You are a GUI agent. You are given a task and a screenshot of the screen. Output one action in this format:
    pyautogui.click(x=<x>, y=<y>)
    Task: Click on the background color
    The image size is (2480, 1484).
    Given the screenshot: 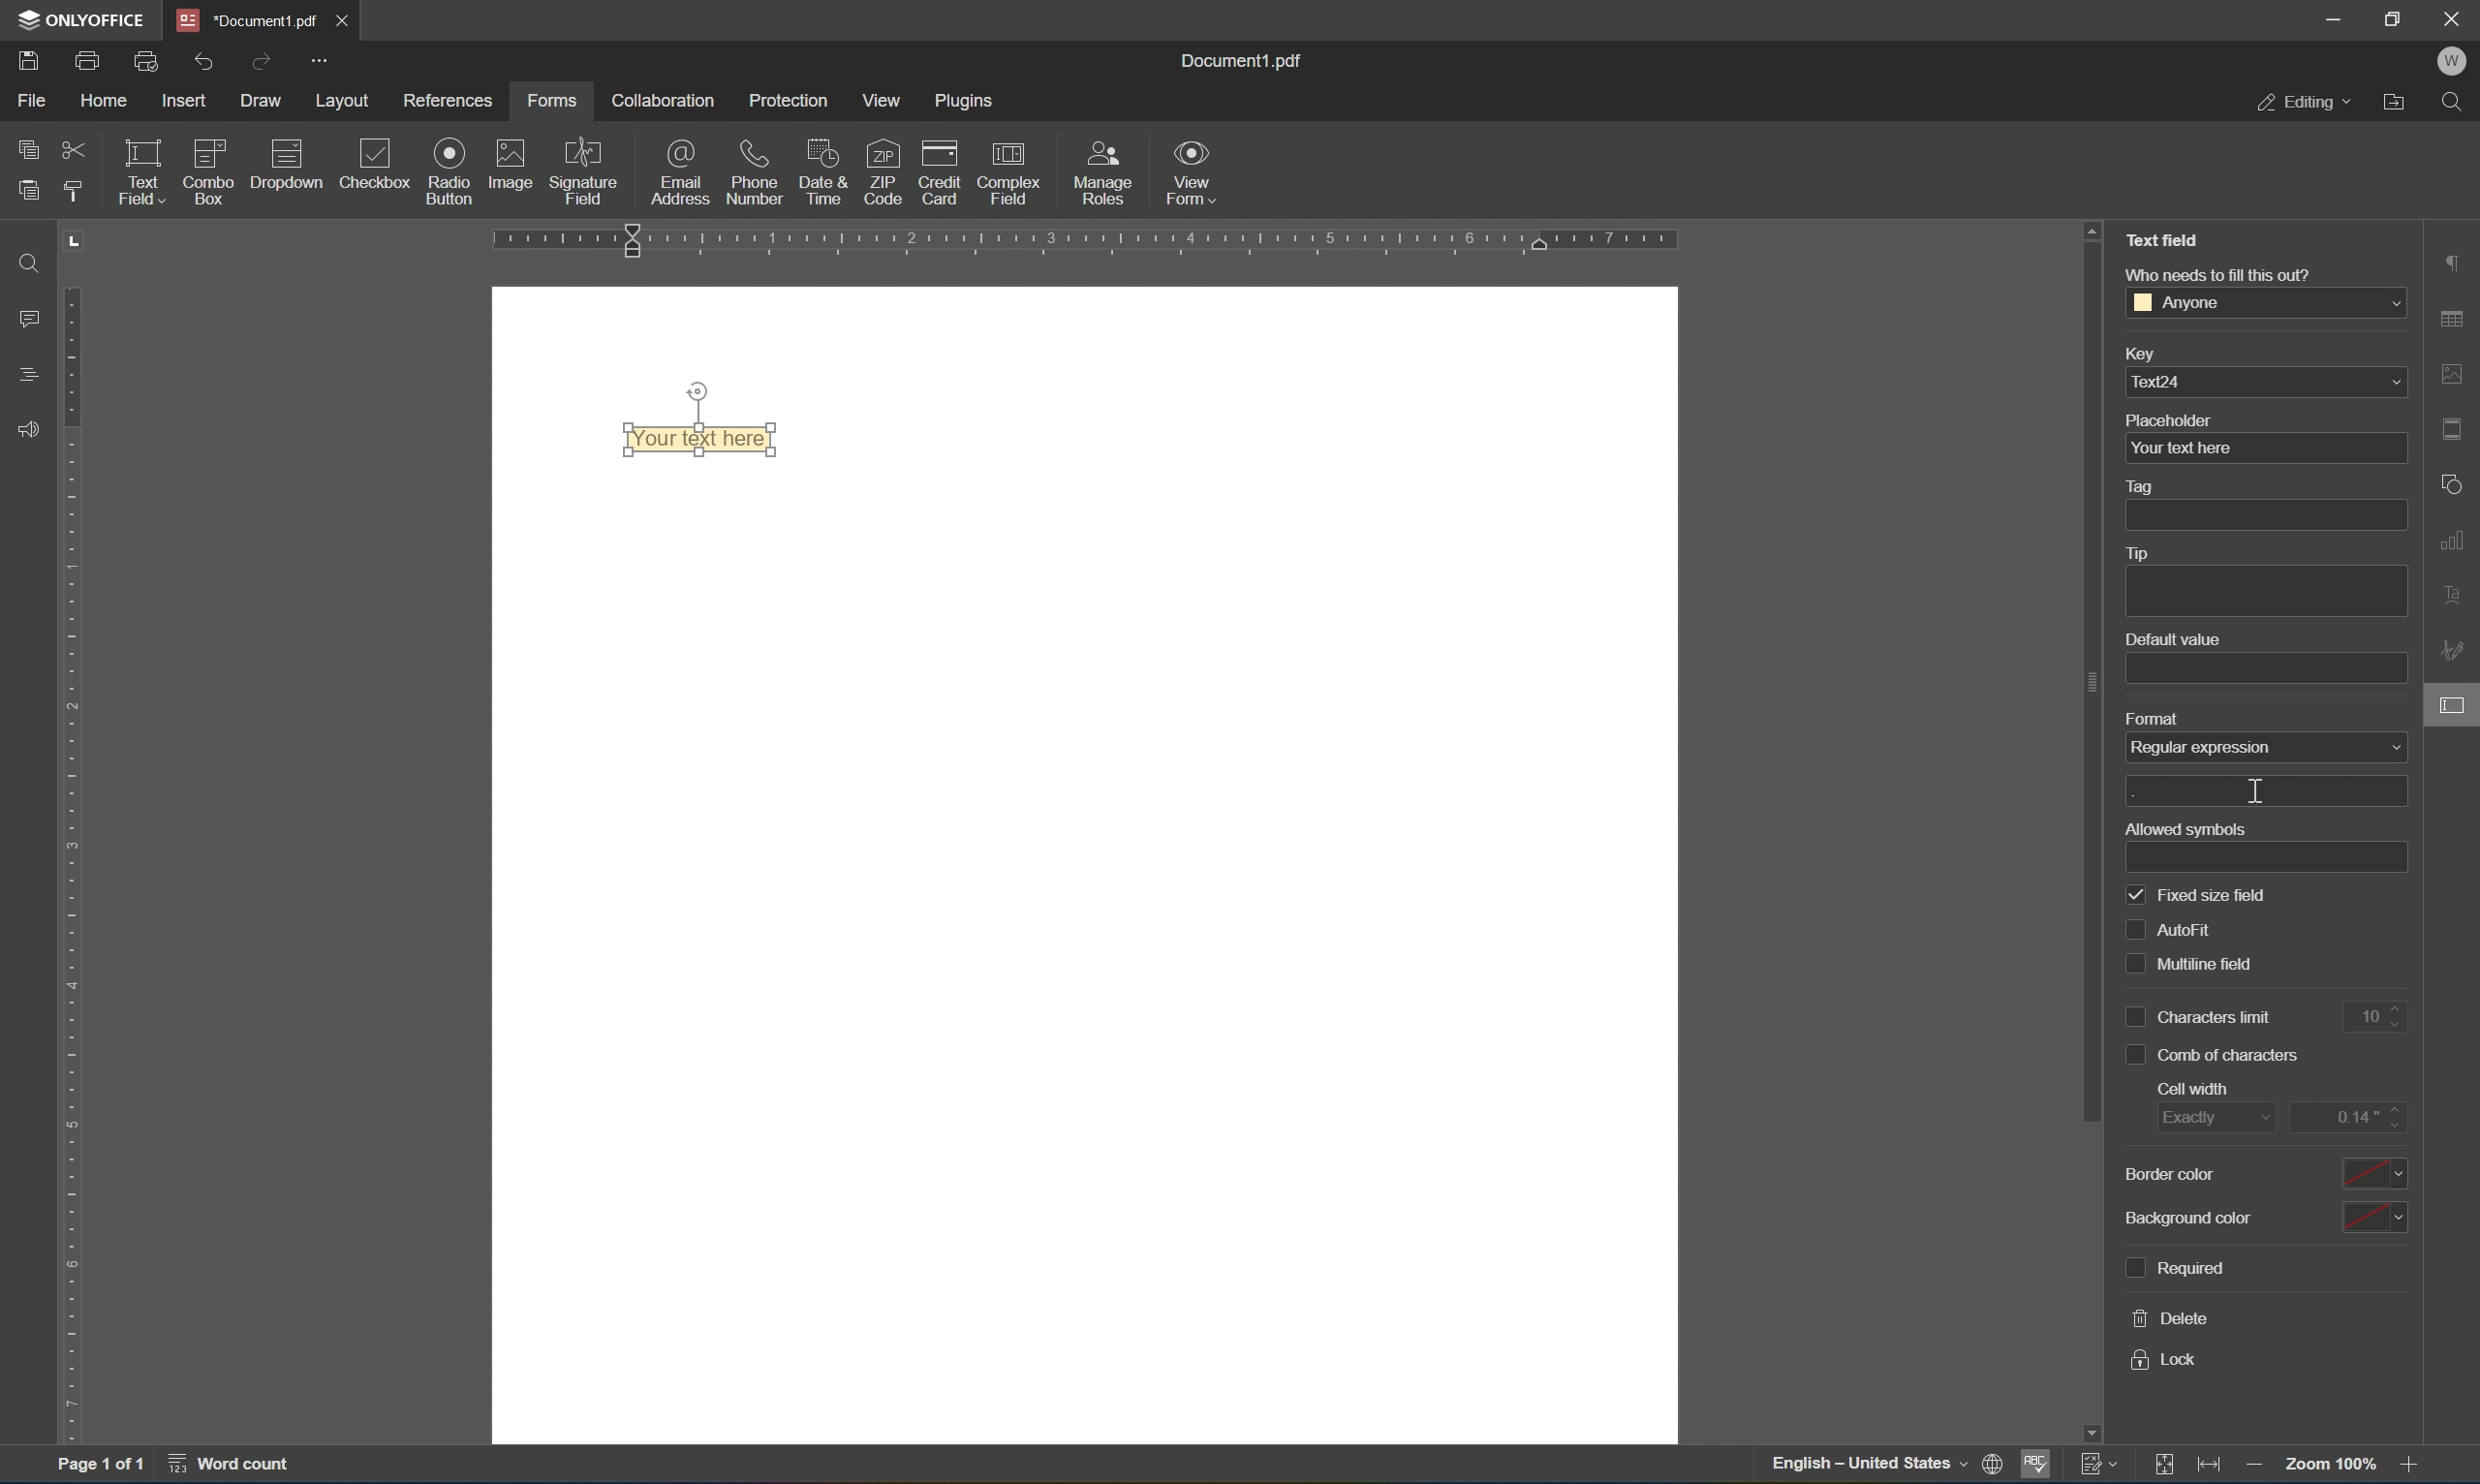 What is the action you would take?
    pyautogui.click(x=2191, y=1217)
    